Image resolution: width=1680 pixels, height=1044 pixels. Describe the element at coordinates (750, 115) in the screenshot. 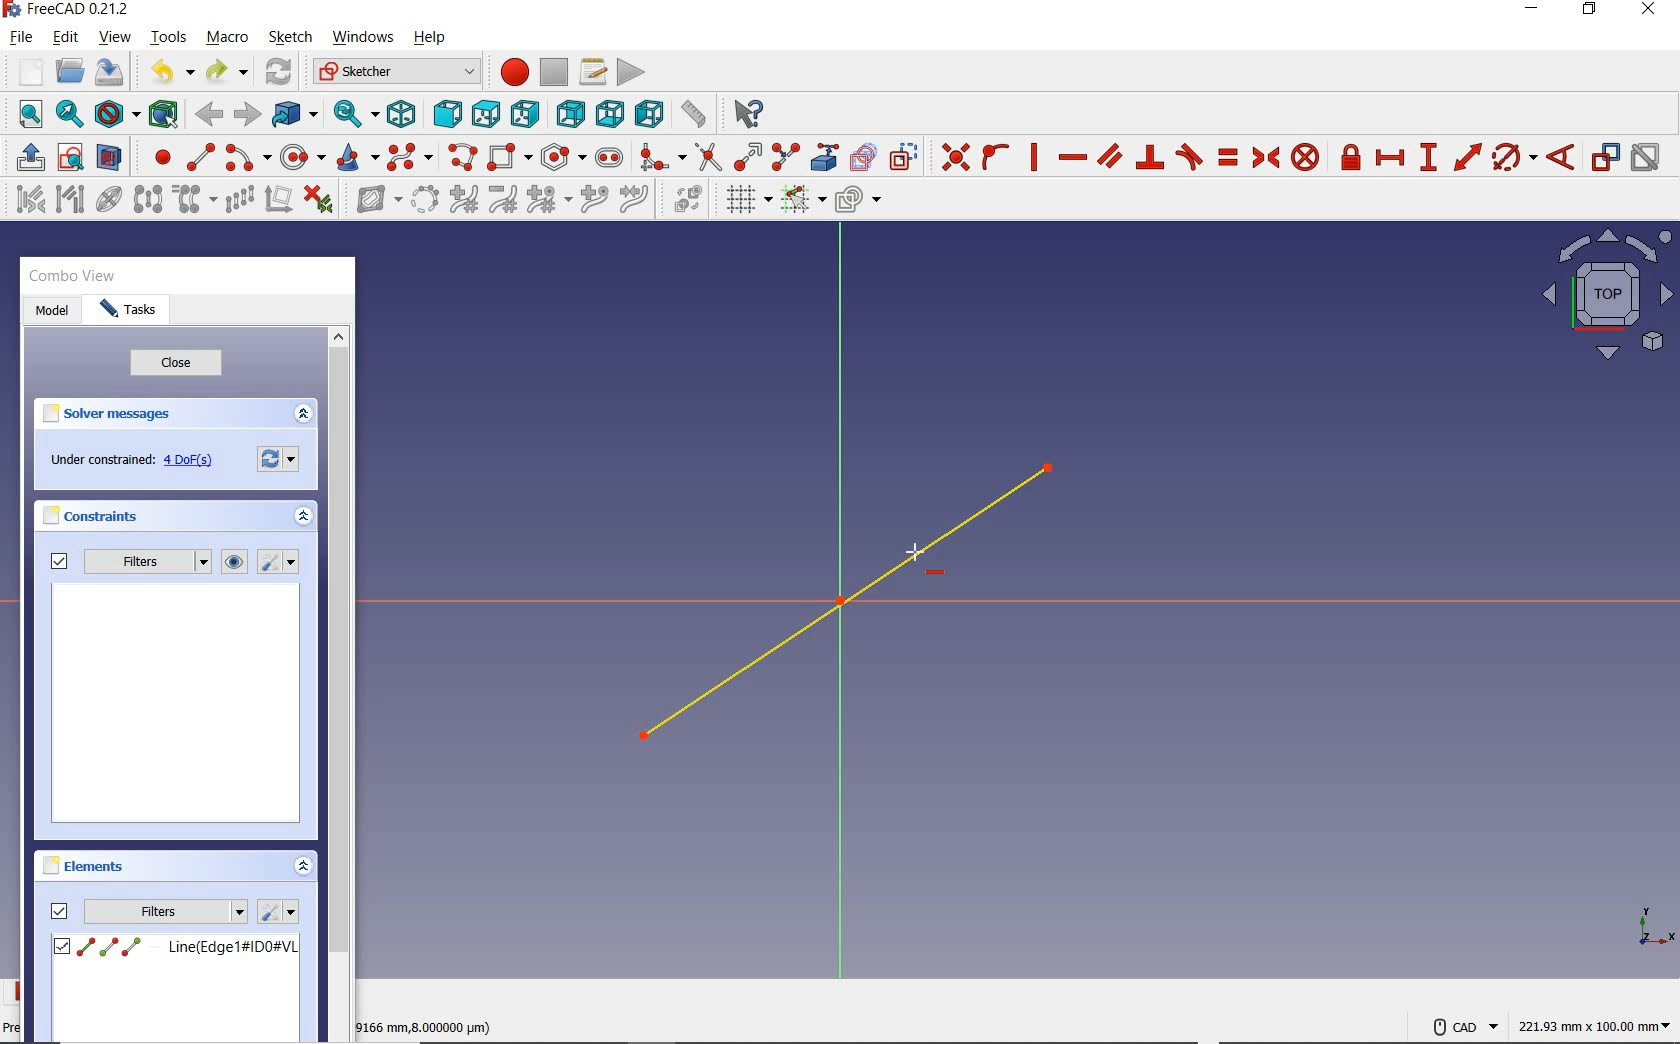

I see `WHAT'S THIS?` at that location.